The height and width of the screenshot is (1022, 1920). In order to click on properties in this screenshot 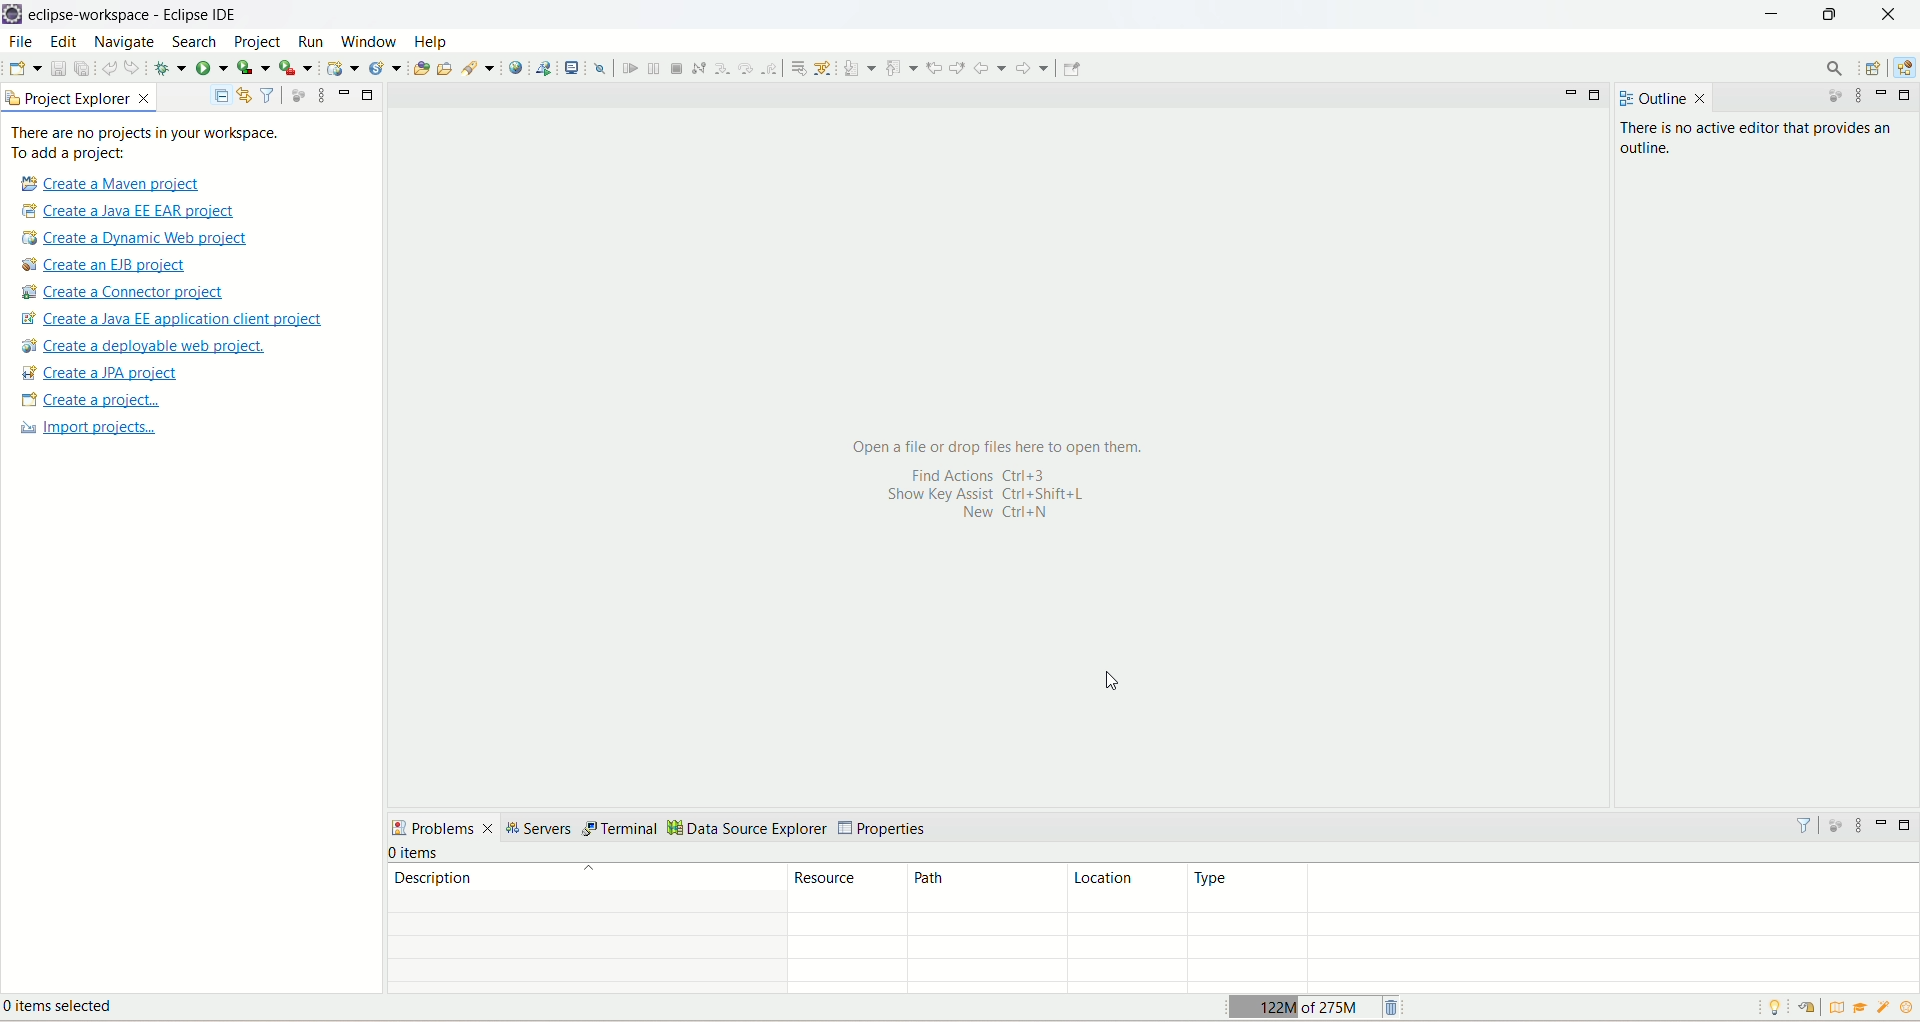, I will do `click(885, 829)`.